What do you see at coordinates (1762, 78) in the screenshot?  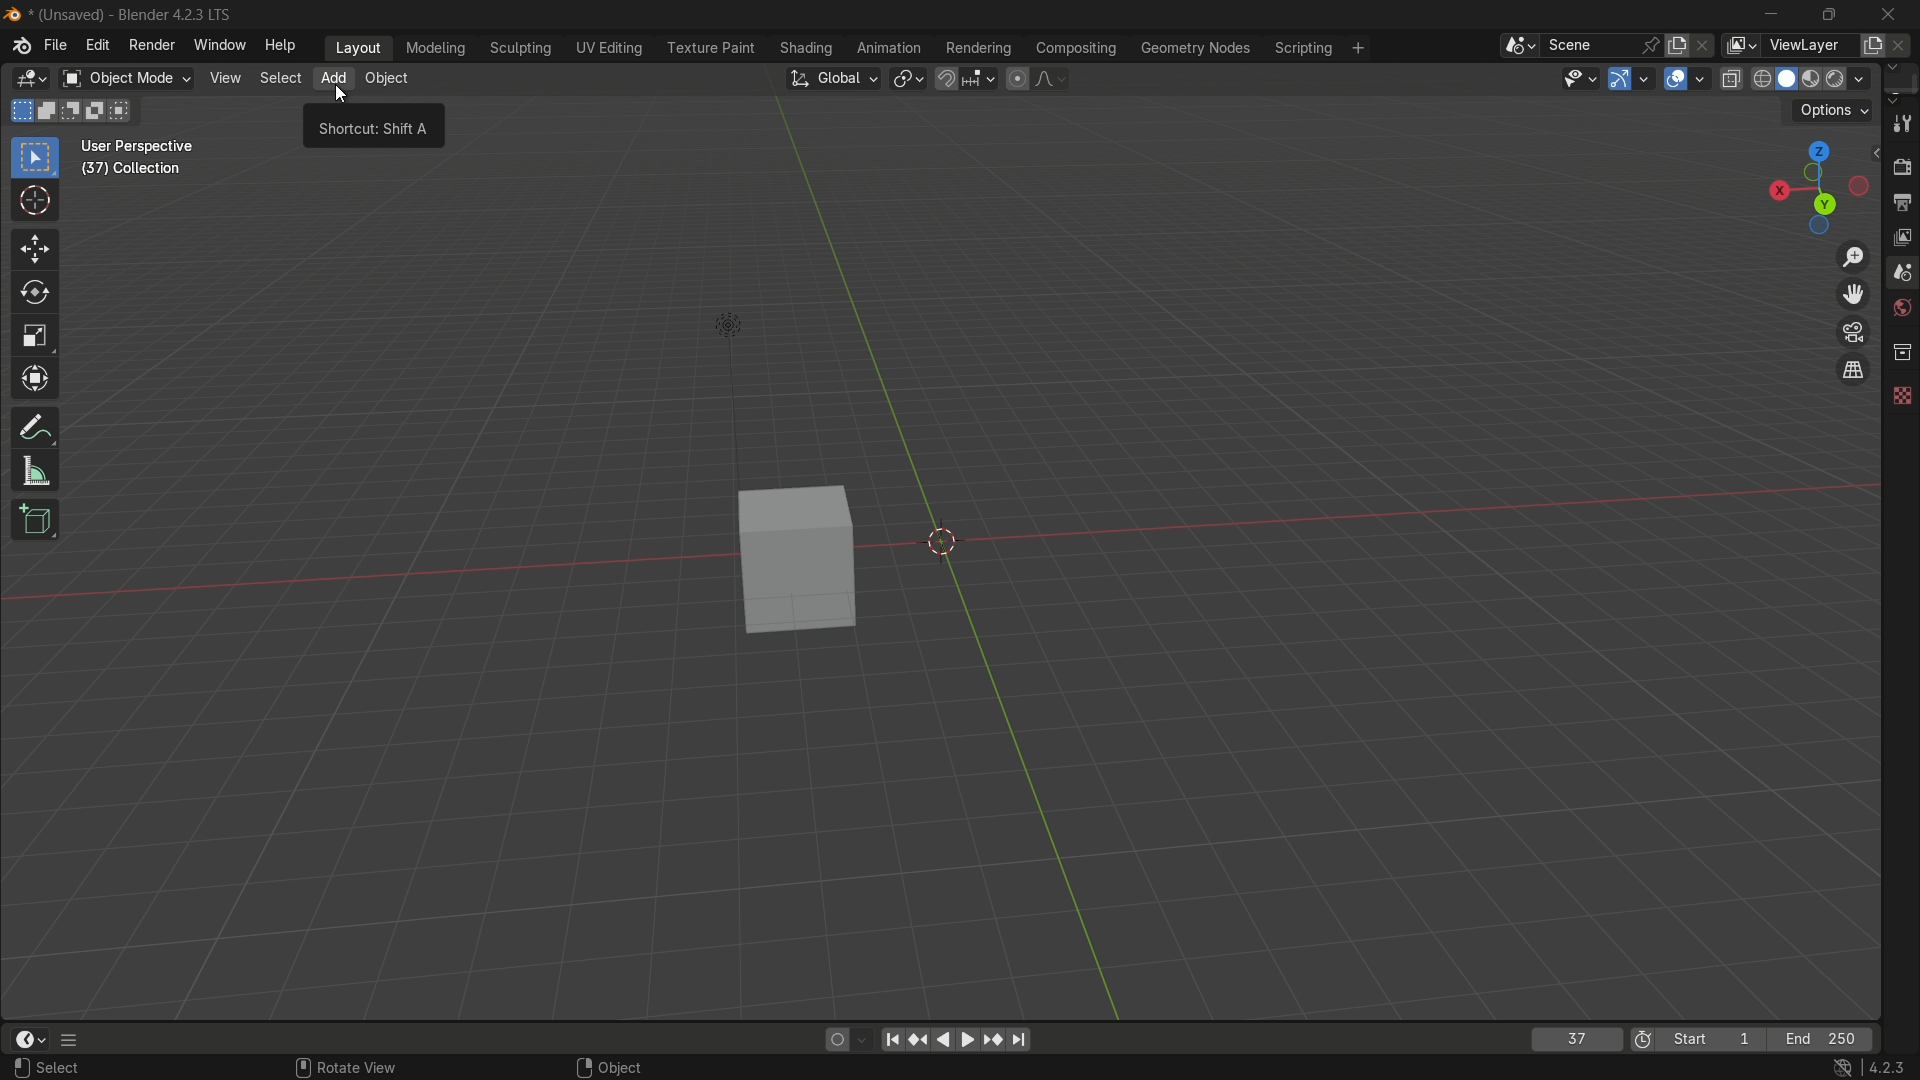 I see `wireframe` at bounding box center [1762, 78].